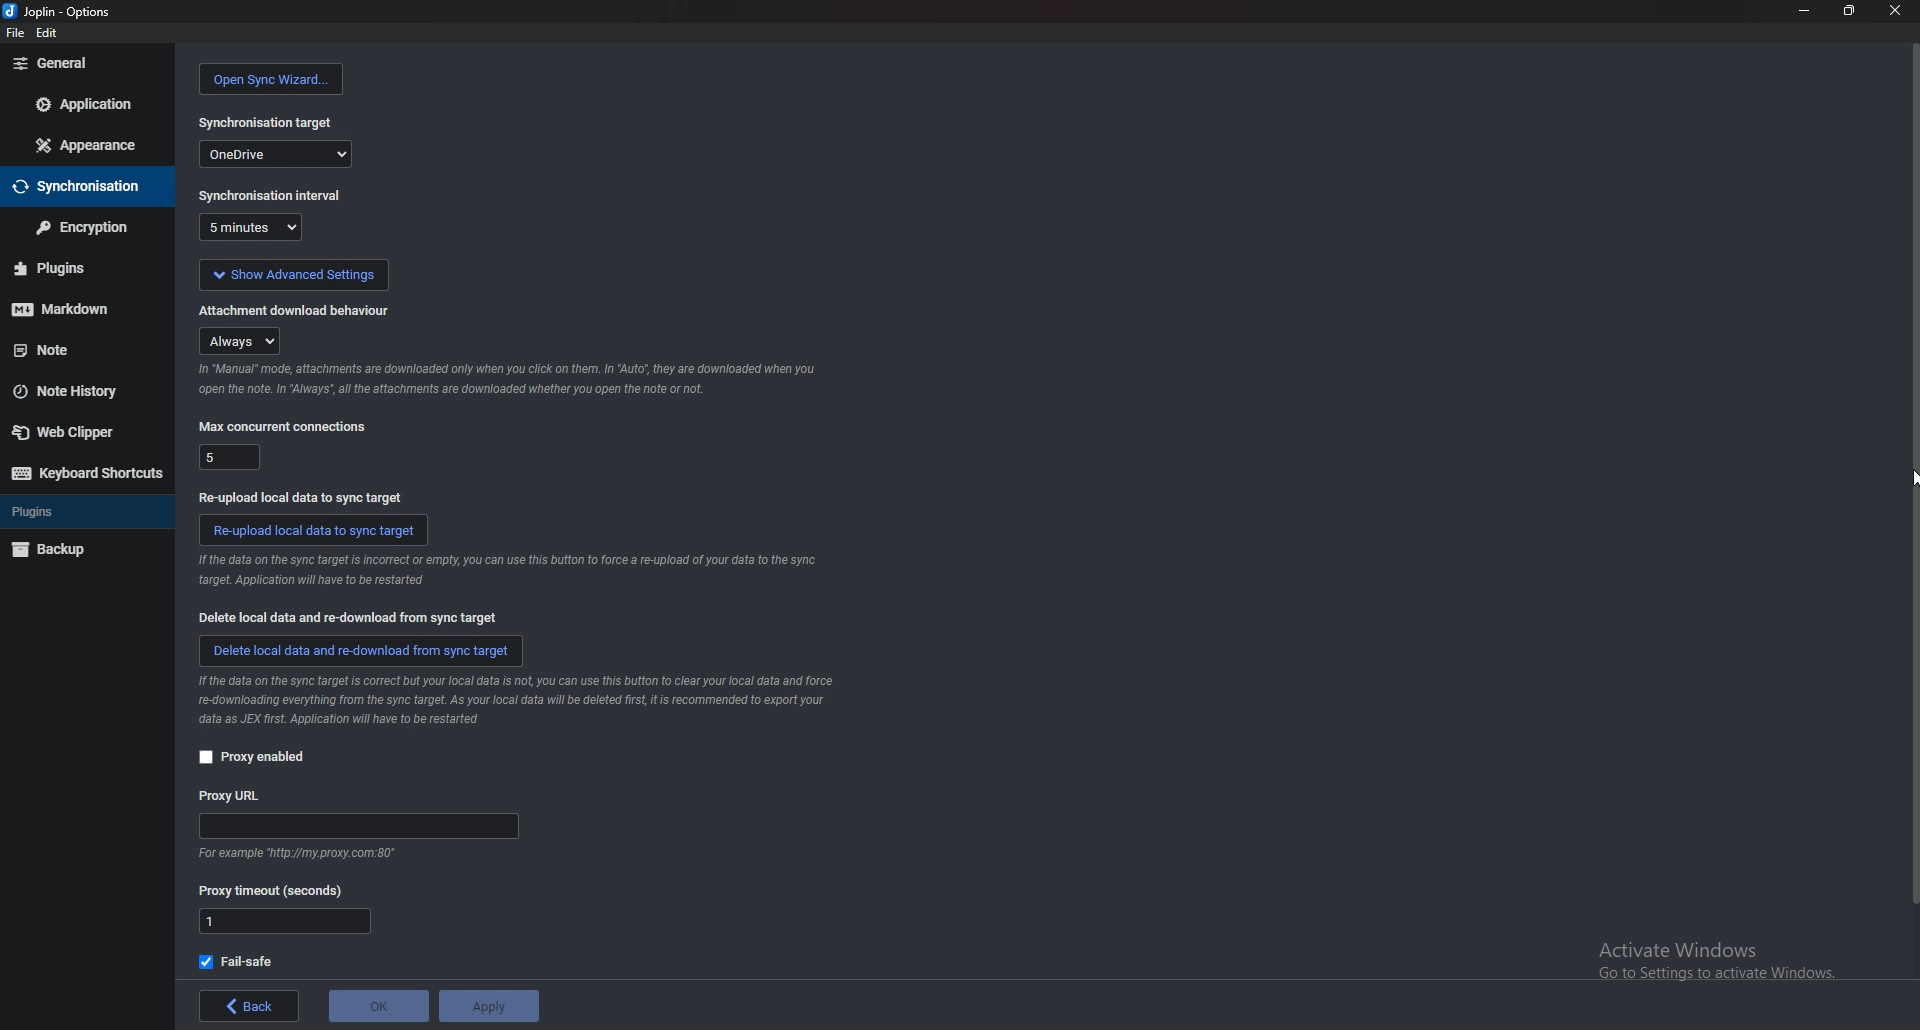  What do you see at coordinates (1893, 11) in the screenshot?
I see `close` at bounding box center [1893, 11].